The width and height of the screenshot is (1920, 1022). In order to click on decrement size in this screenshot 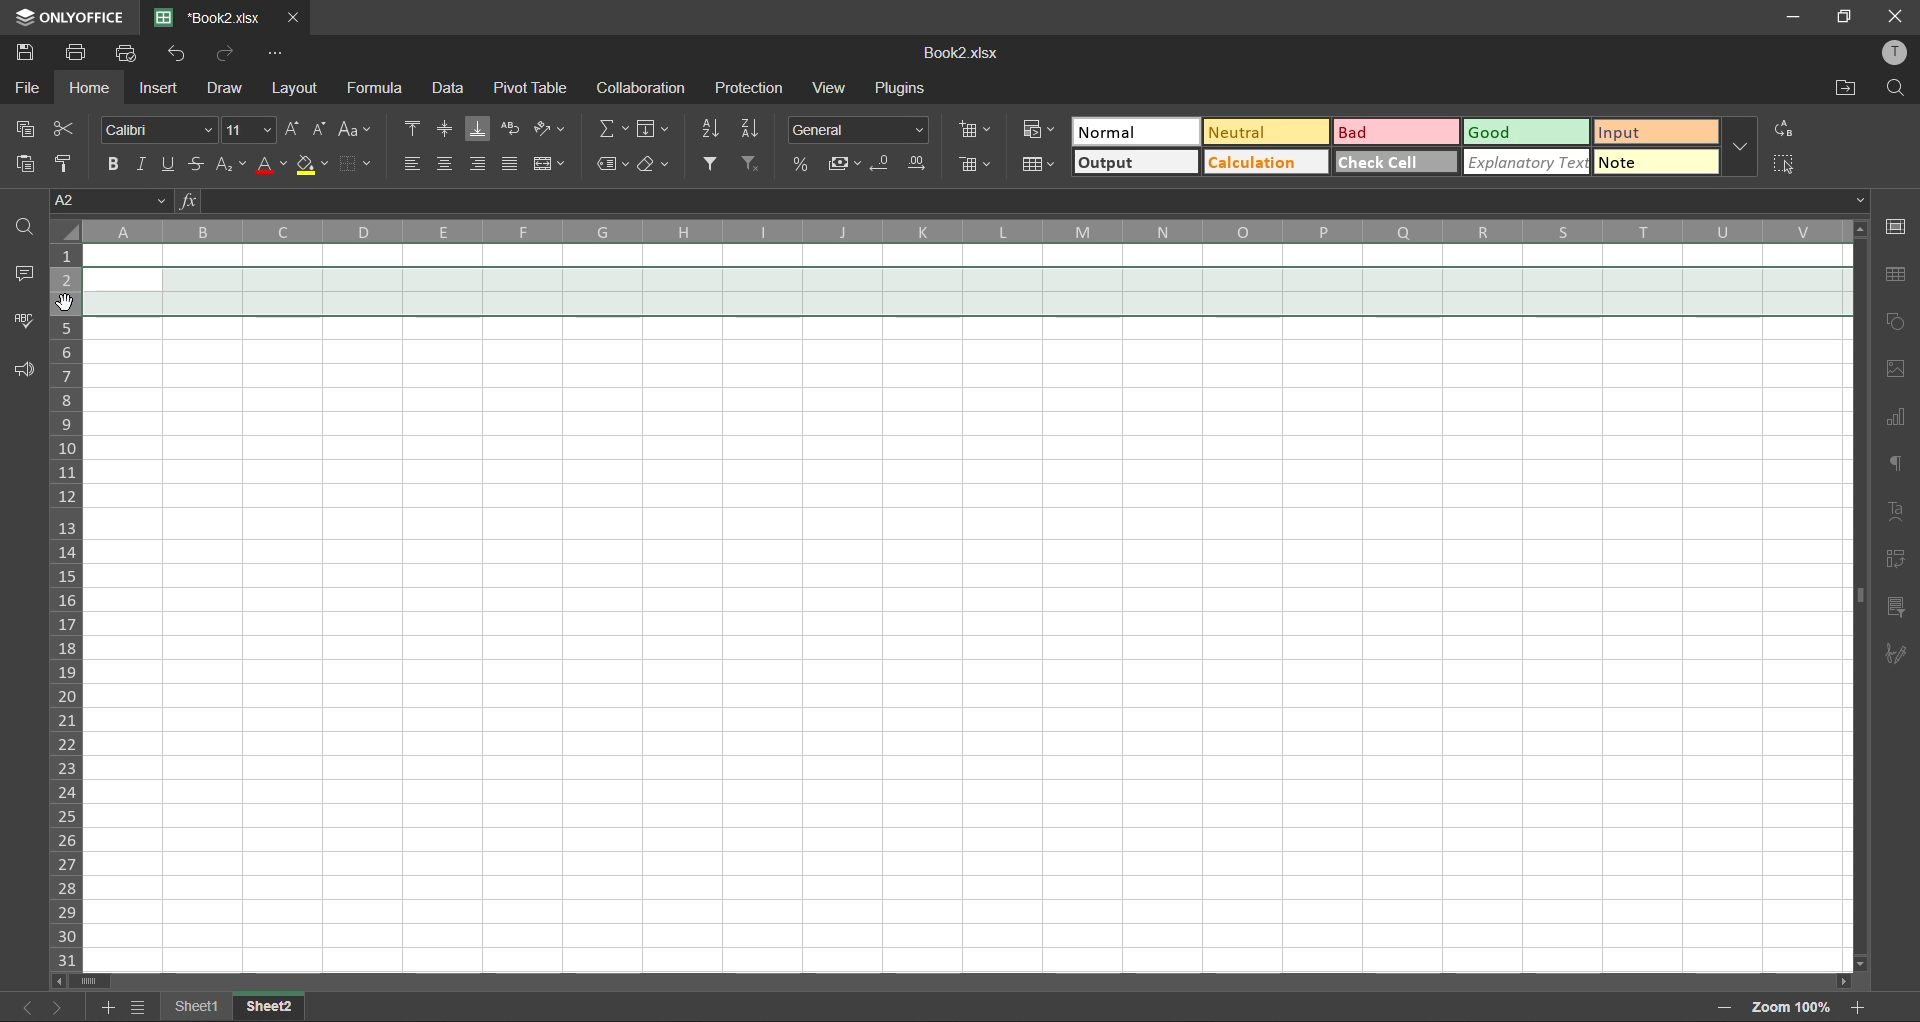, I will do `click(321, 128)`.